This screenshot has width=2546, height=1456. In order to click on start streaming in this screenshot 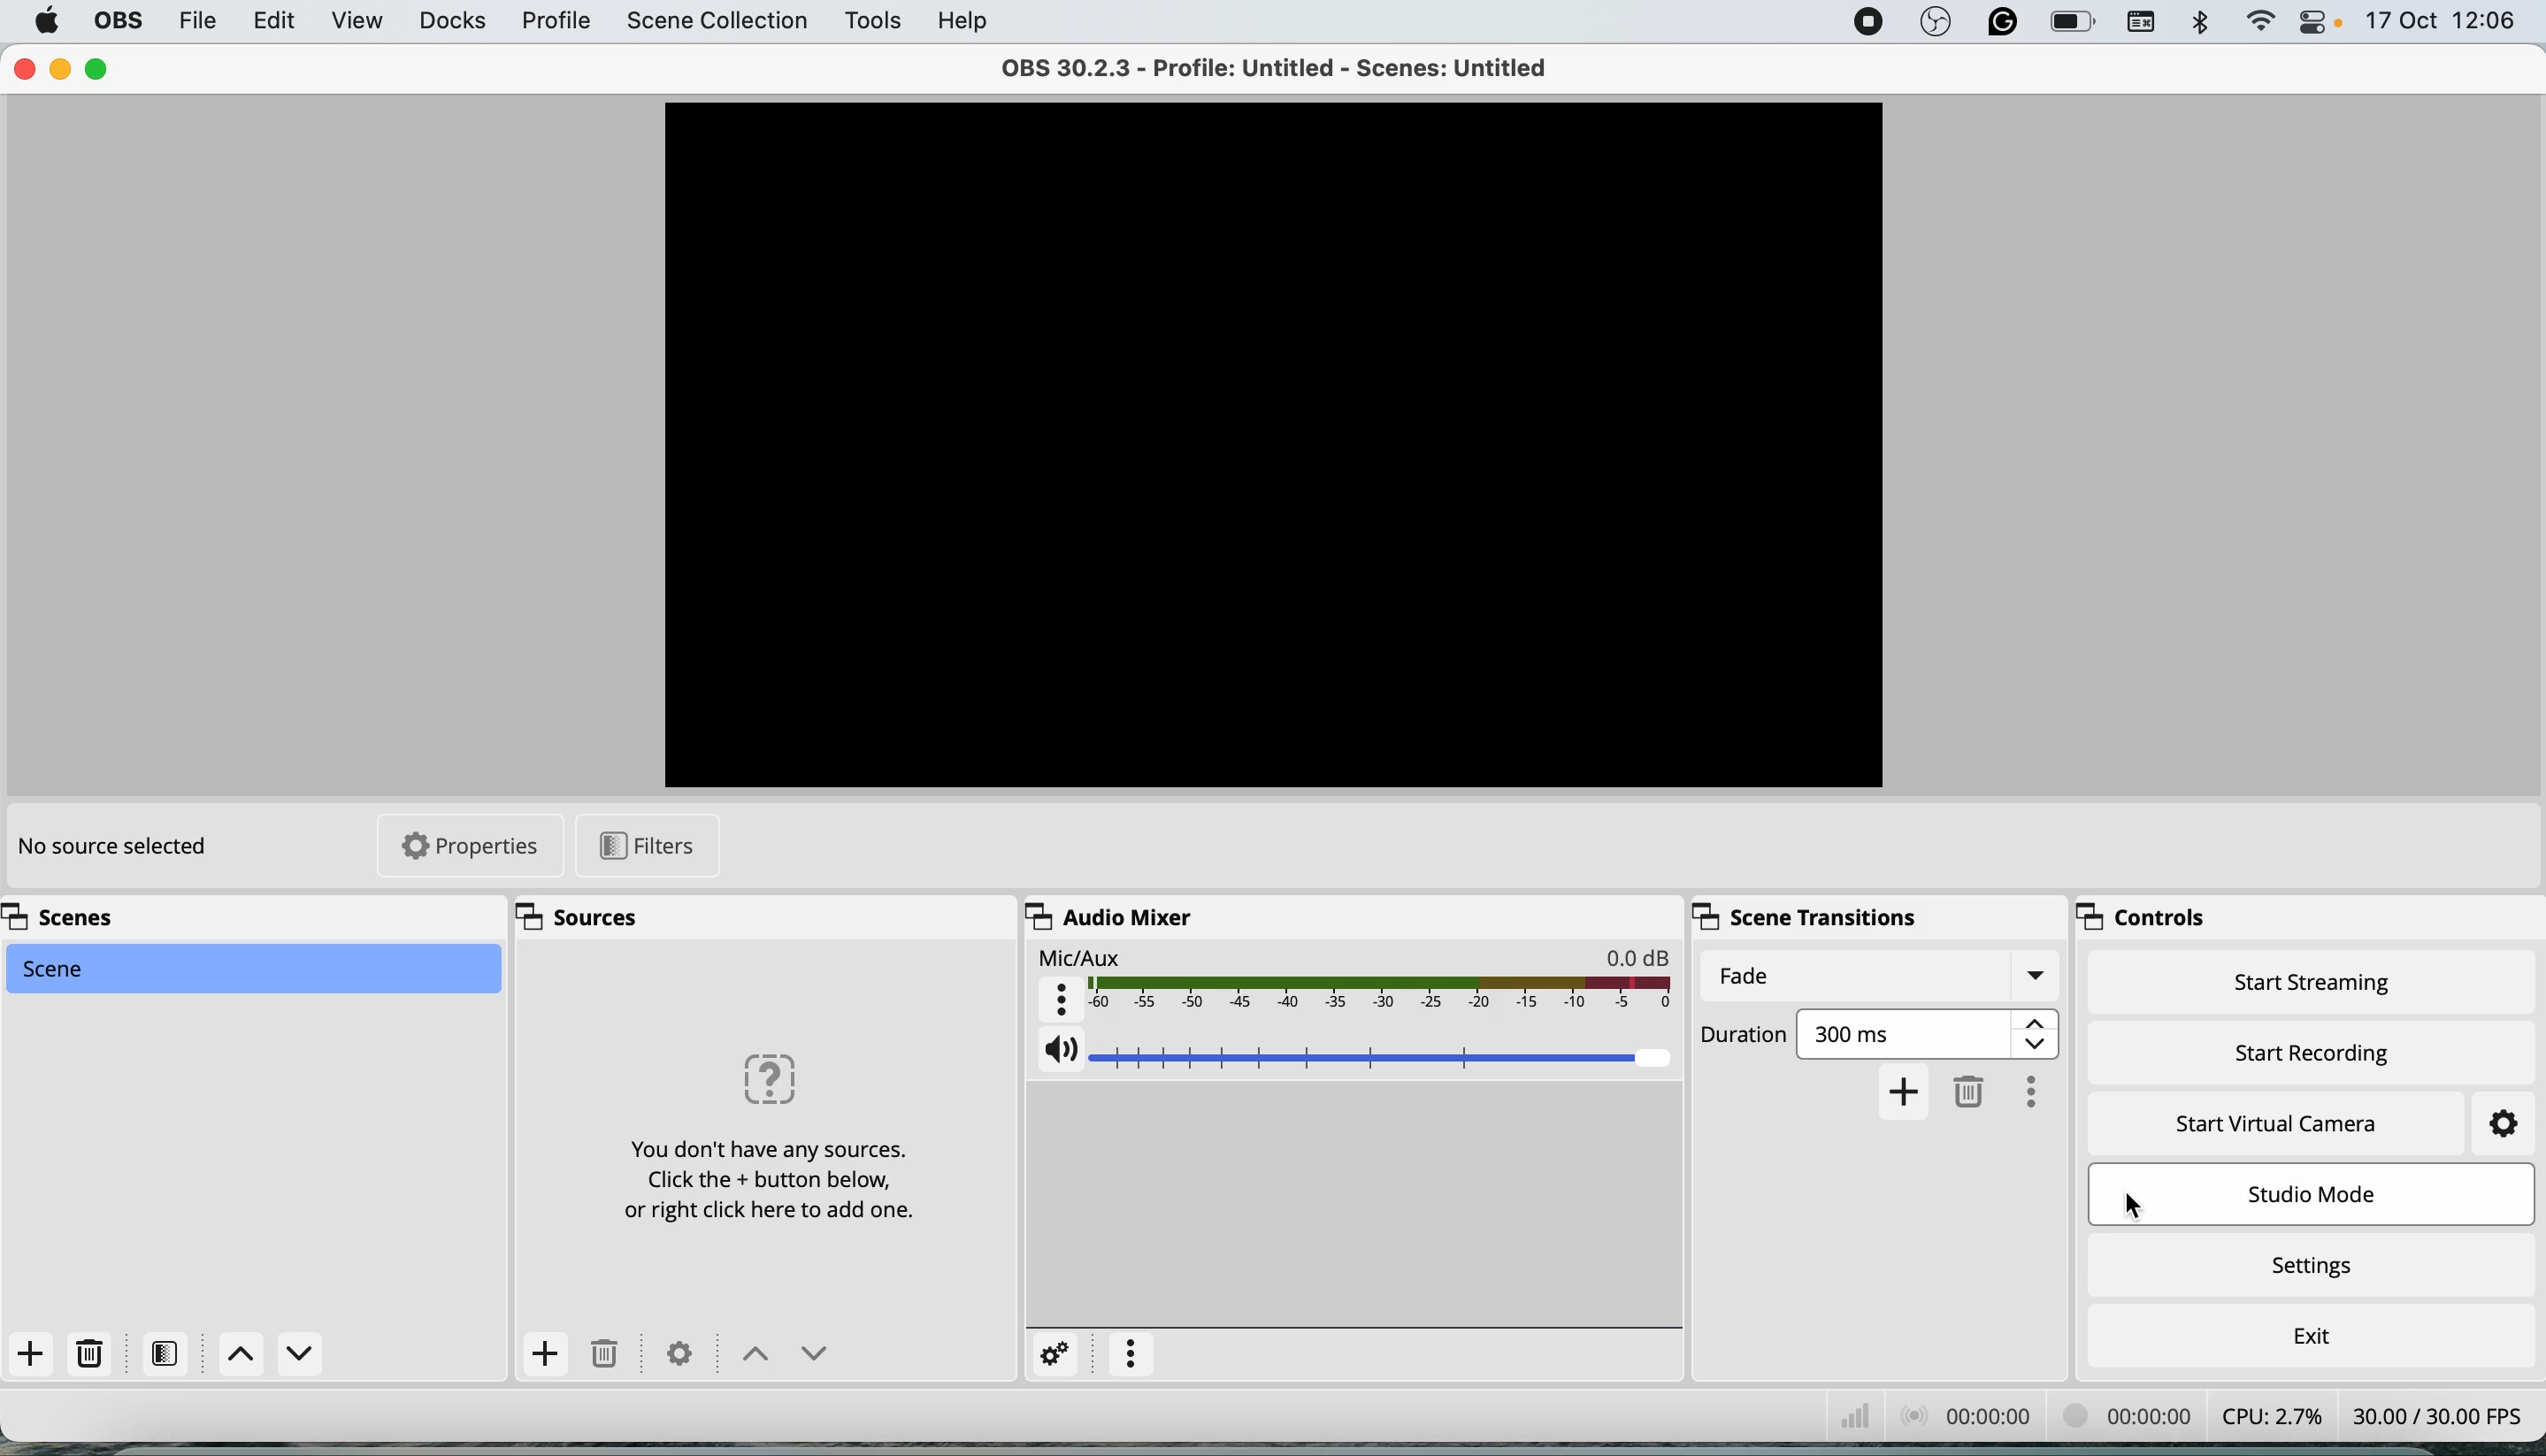, I will do `click(2311, 981)`.